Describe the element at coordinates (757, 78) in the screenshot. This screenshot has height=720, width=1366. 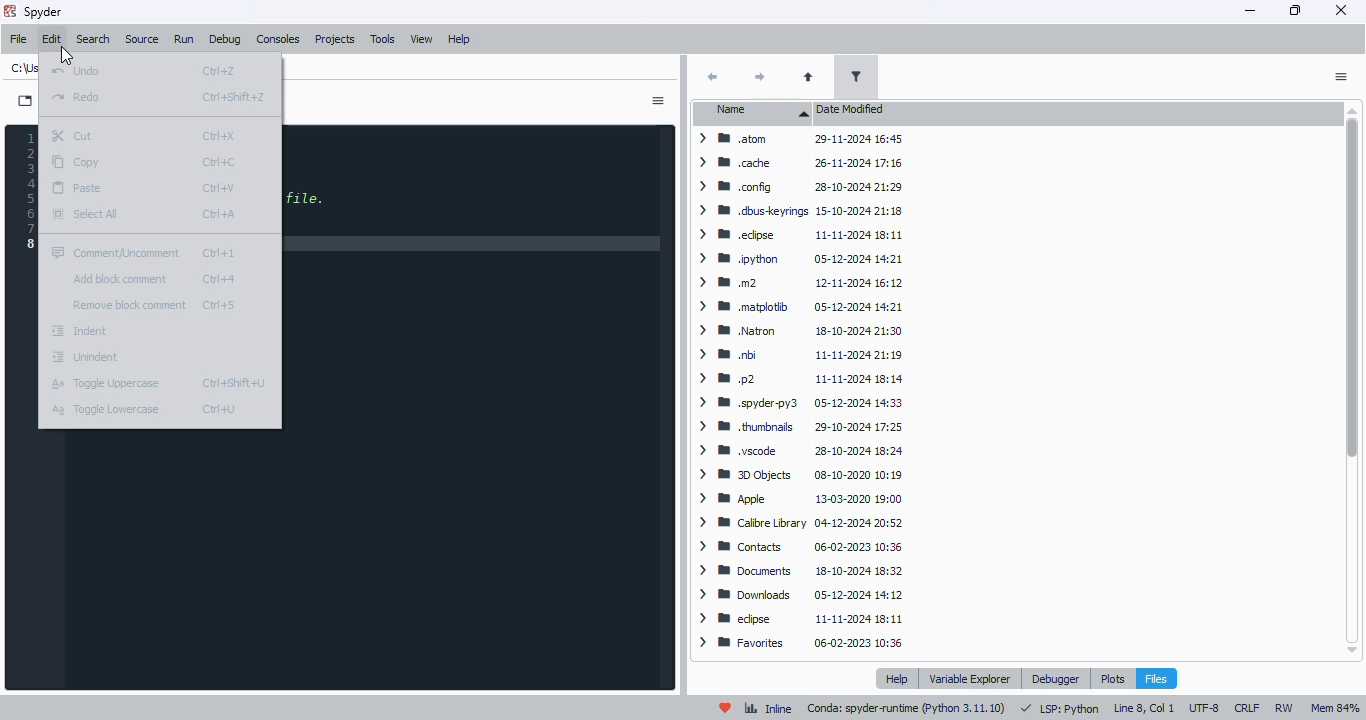
I see `next` at that location.